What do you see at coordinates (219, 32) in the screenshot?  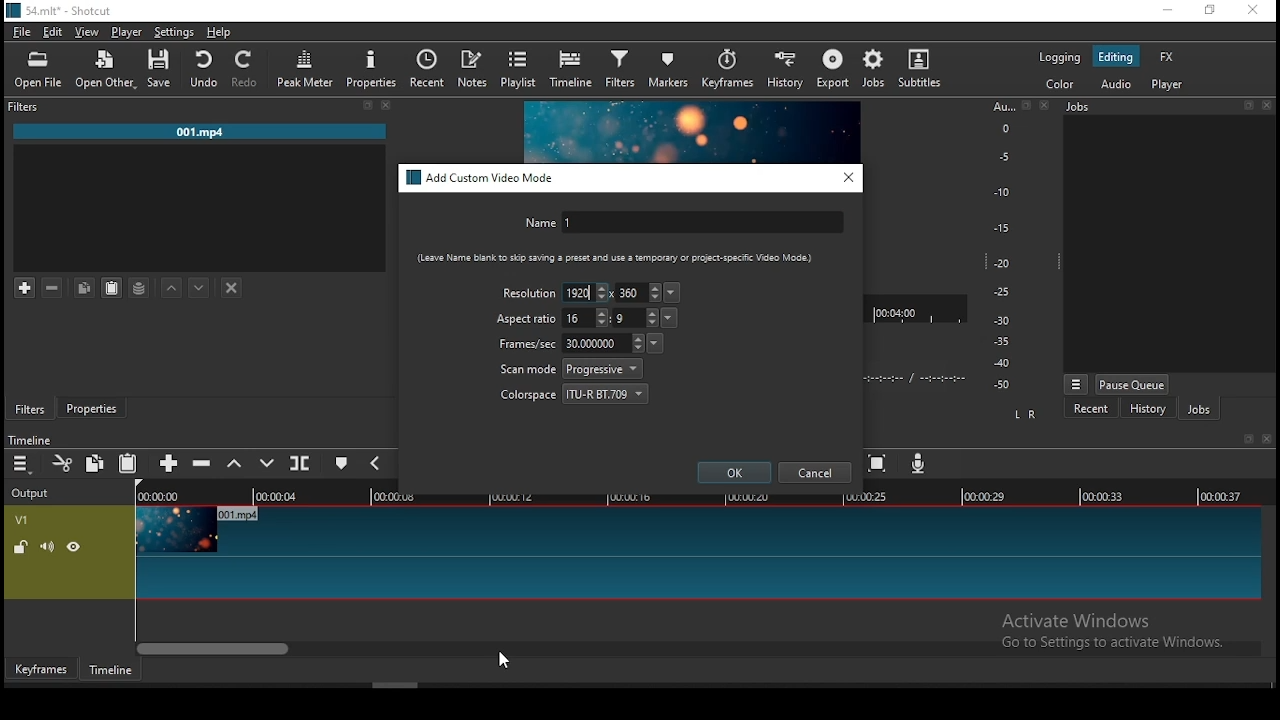 I see `help` at bounding box center [219, 32].